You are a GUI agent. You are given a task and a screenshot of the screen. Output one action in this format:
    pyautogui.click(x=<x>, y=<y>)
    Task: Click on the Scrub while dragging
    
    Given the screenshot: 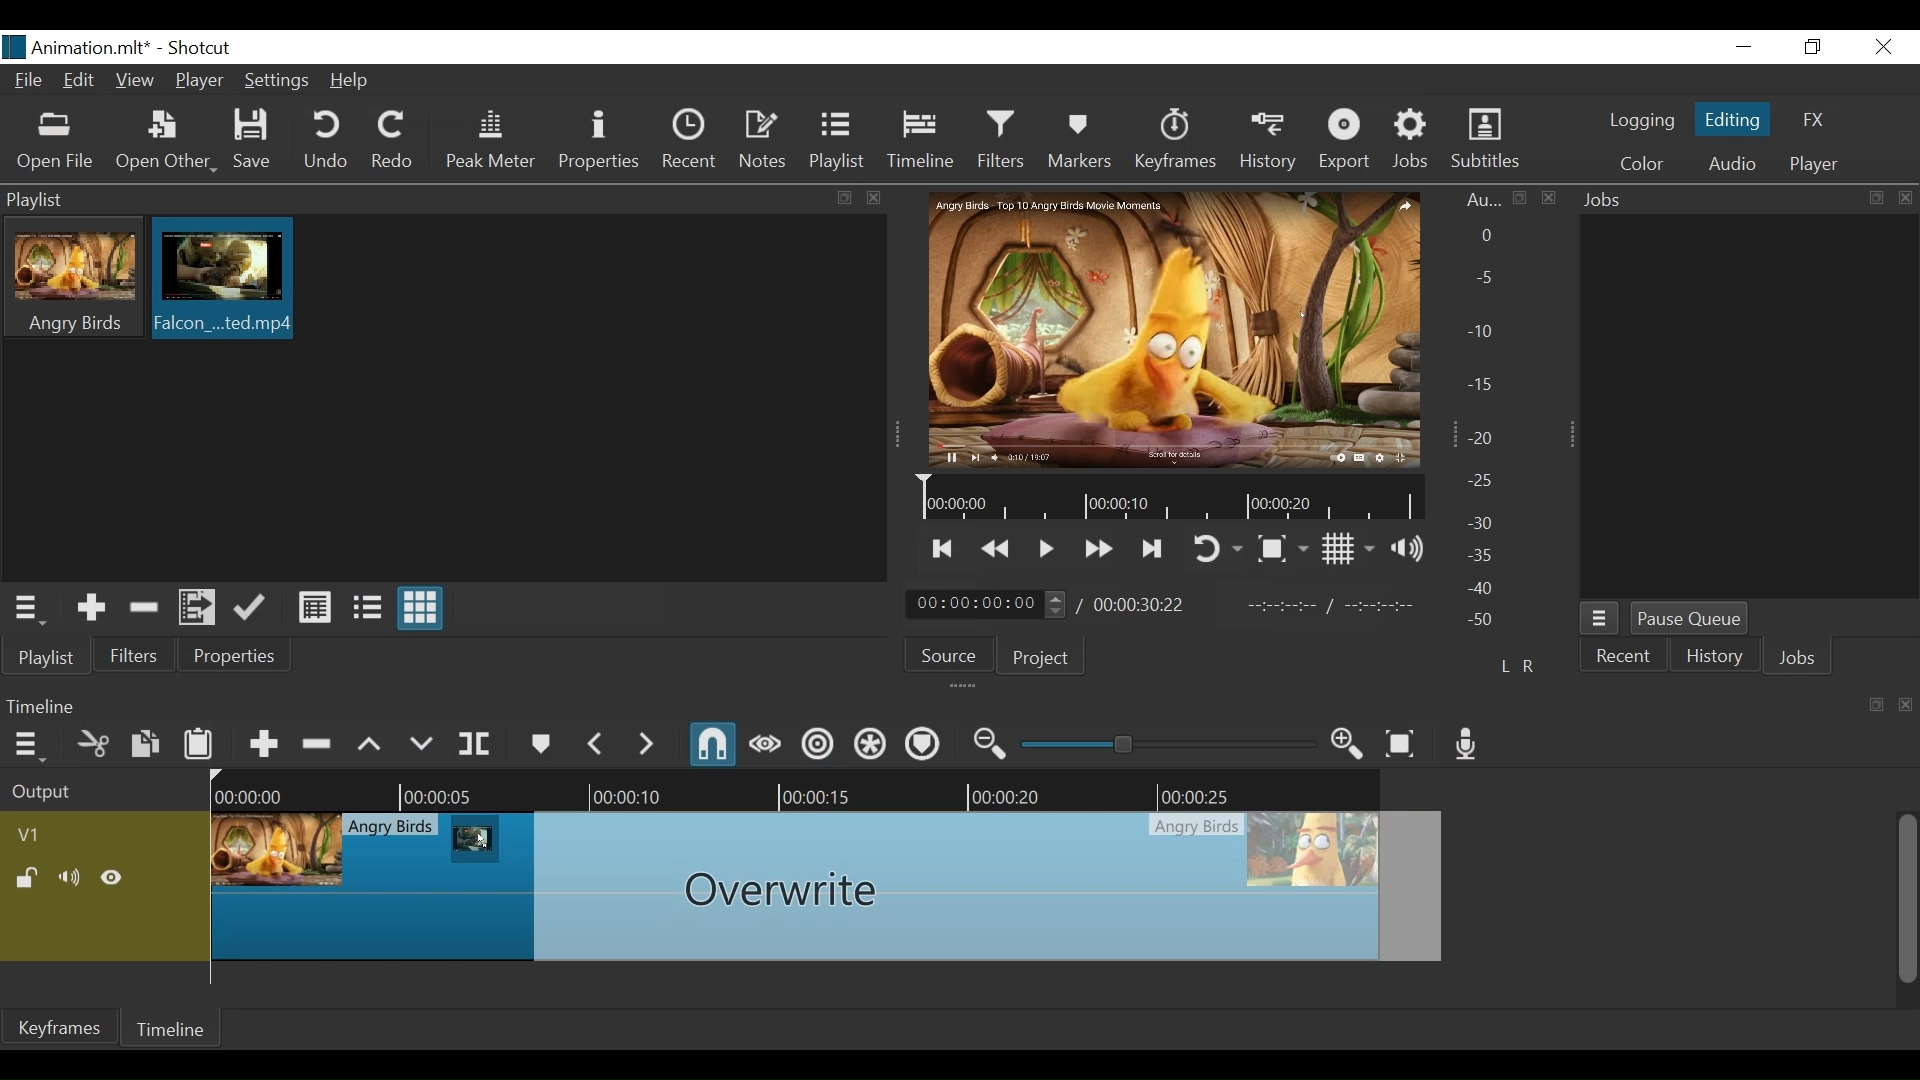 What is the action you would take?
    pyautogui.click(x=765, y=745)
    